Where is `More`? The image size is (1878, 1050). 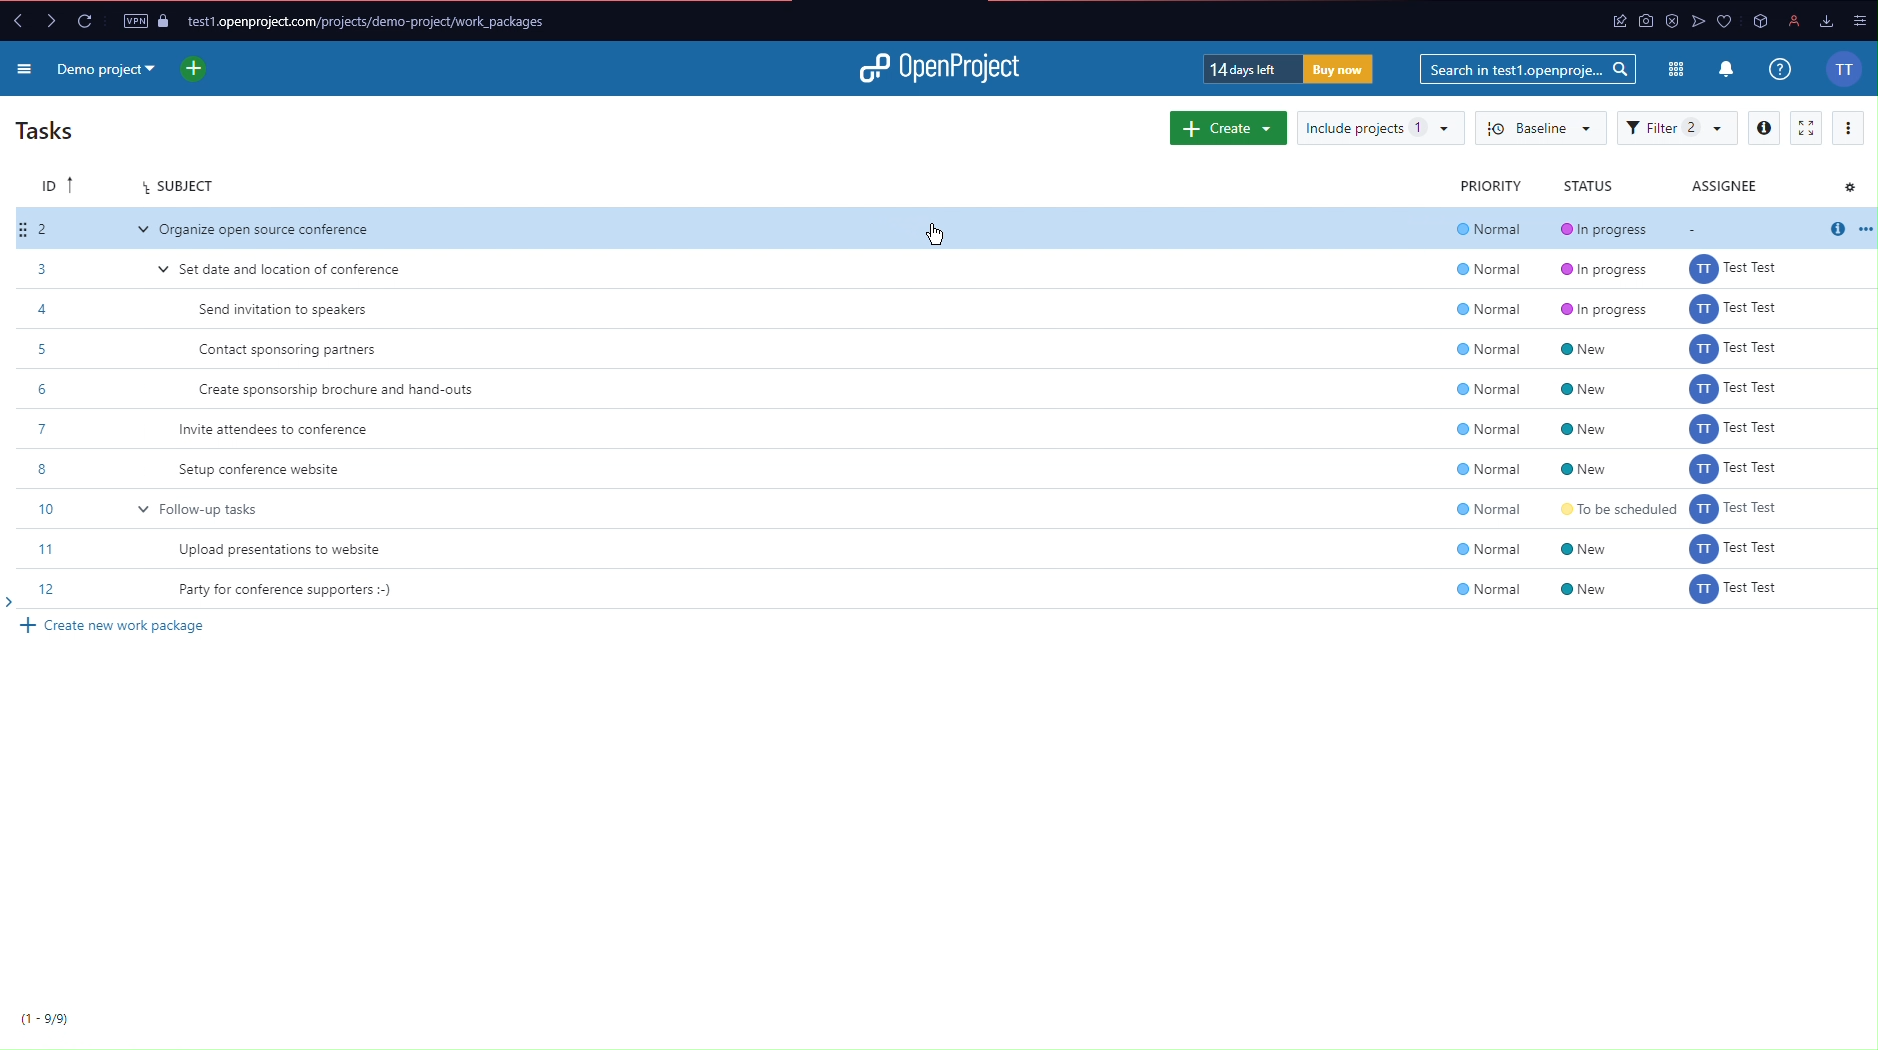
More is located at coordinates (1849, 128).